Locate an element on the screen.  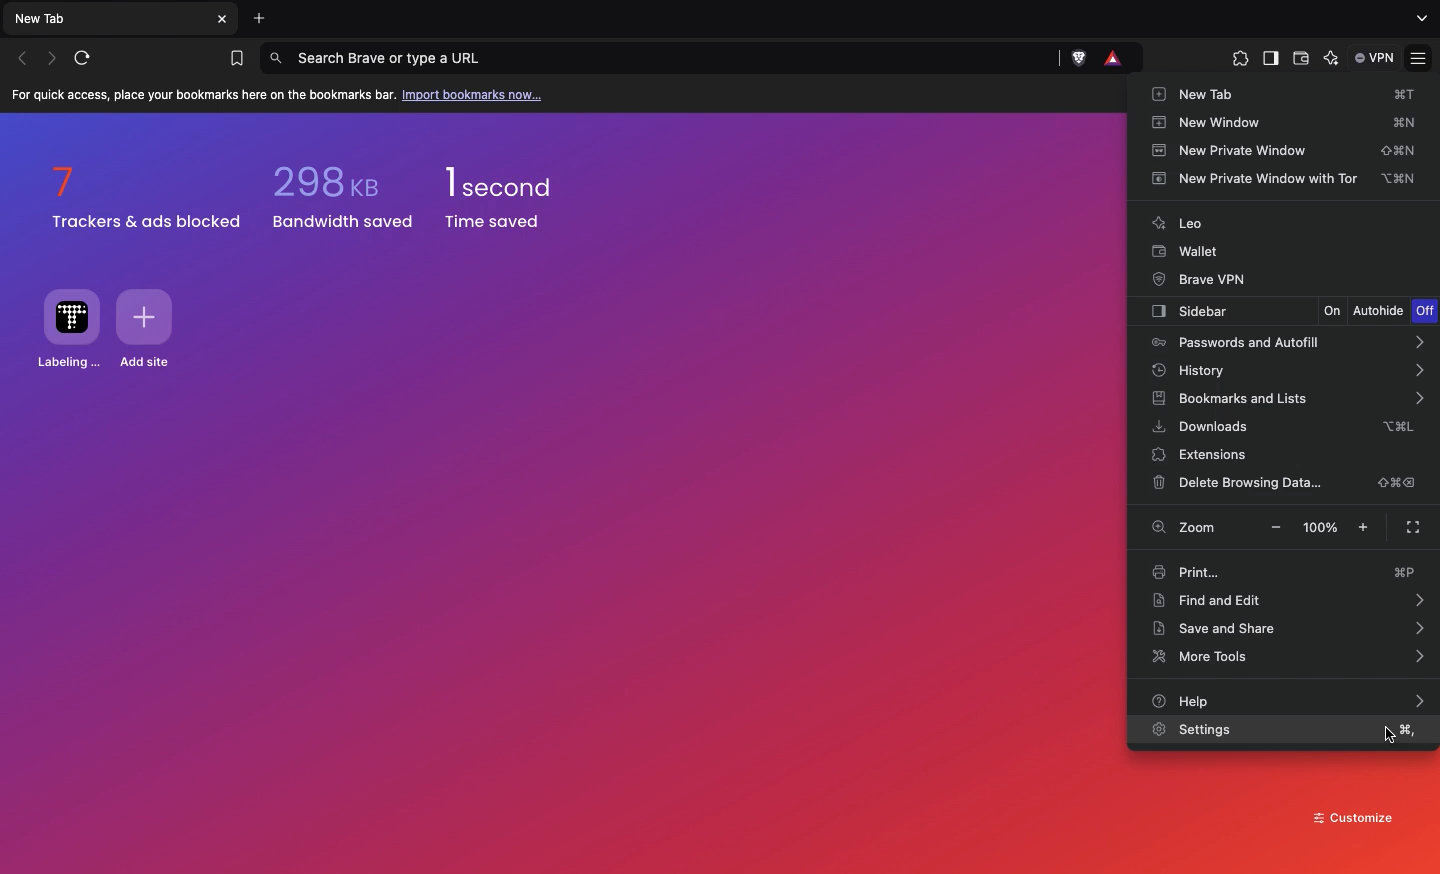
Bookmarks and lists is located at coordinates (1278, 400).